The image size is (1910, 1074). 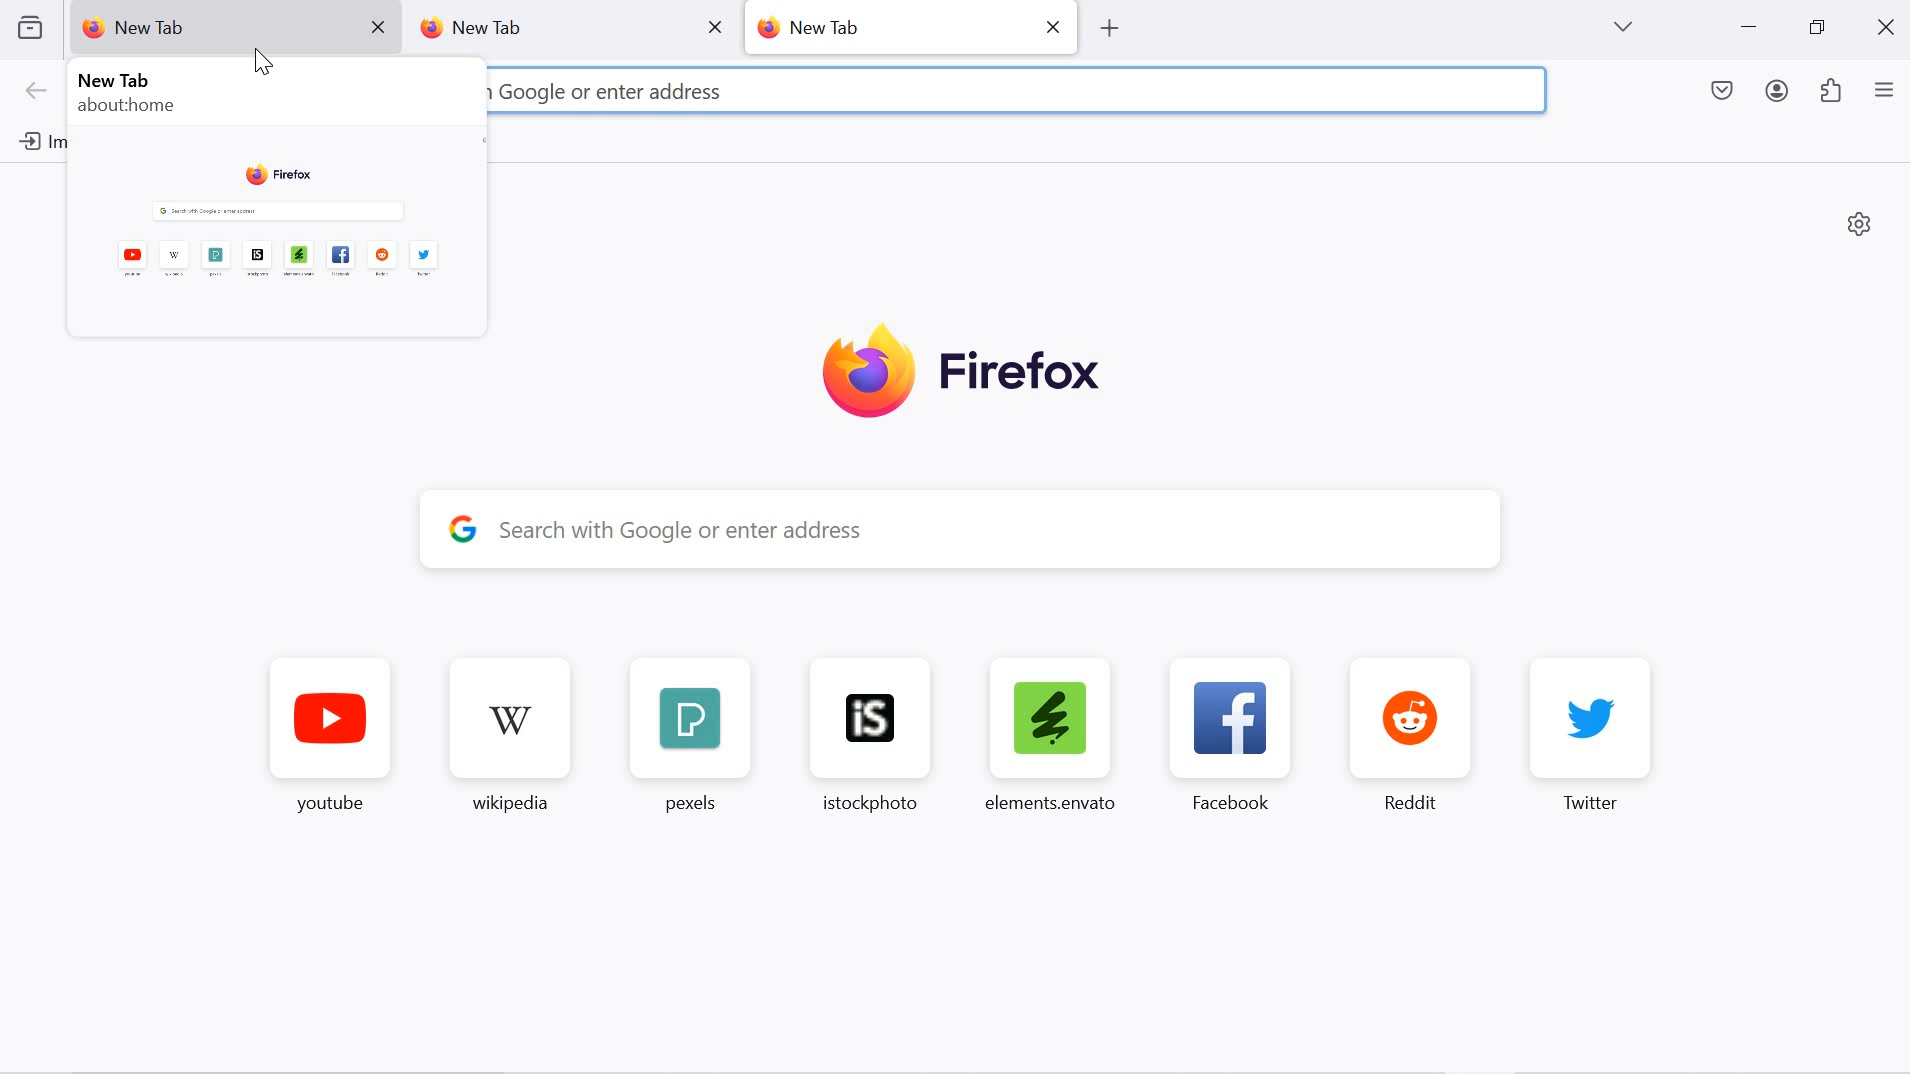 I want to click on facebook favorite, so click(x=1237, y=734).